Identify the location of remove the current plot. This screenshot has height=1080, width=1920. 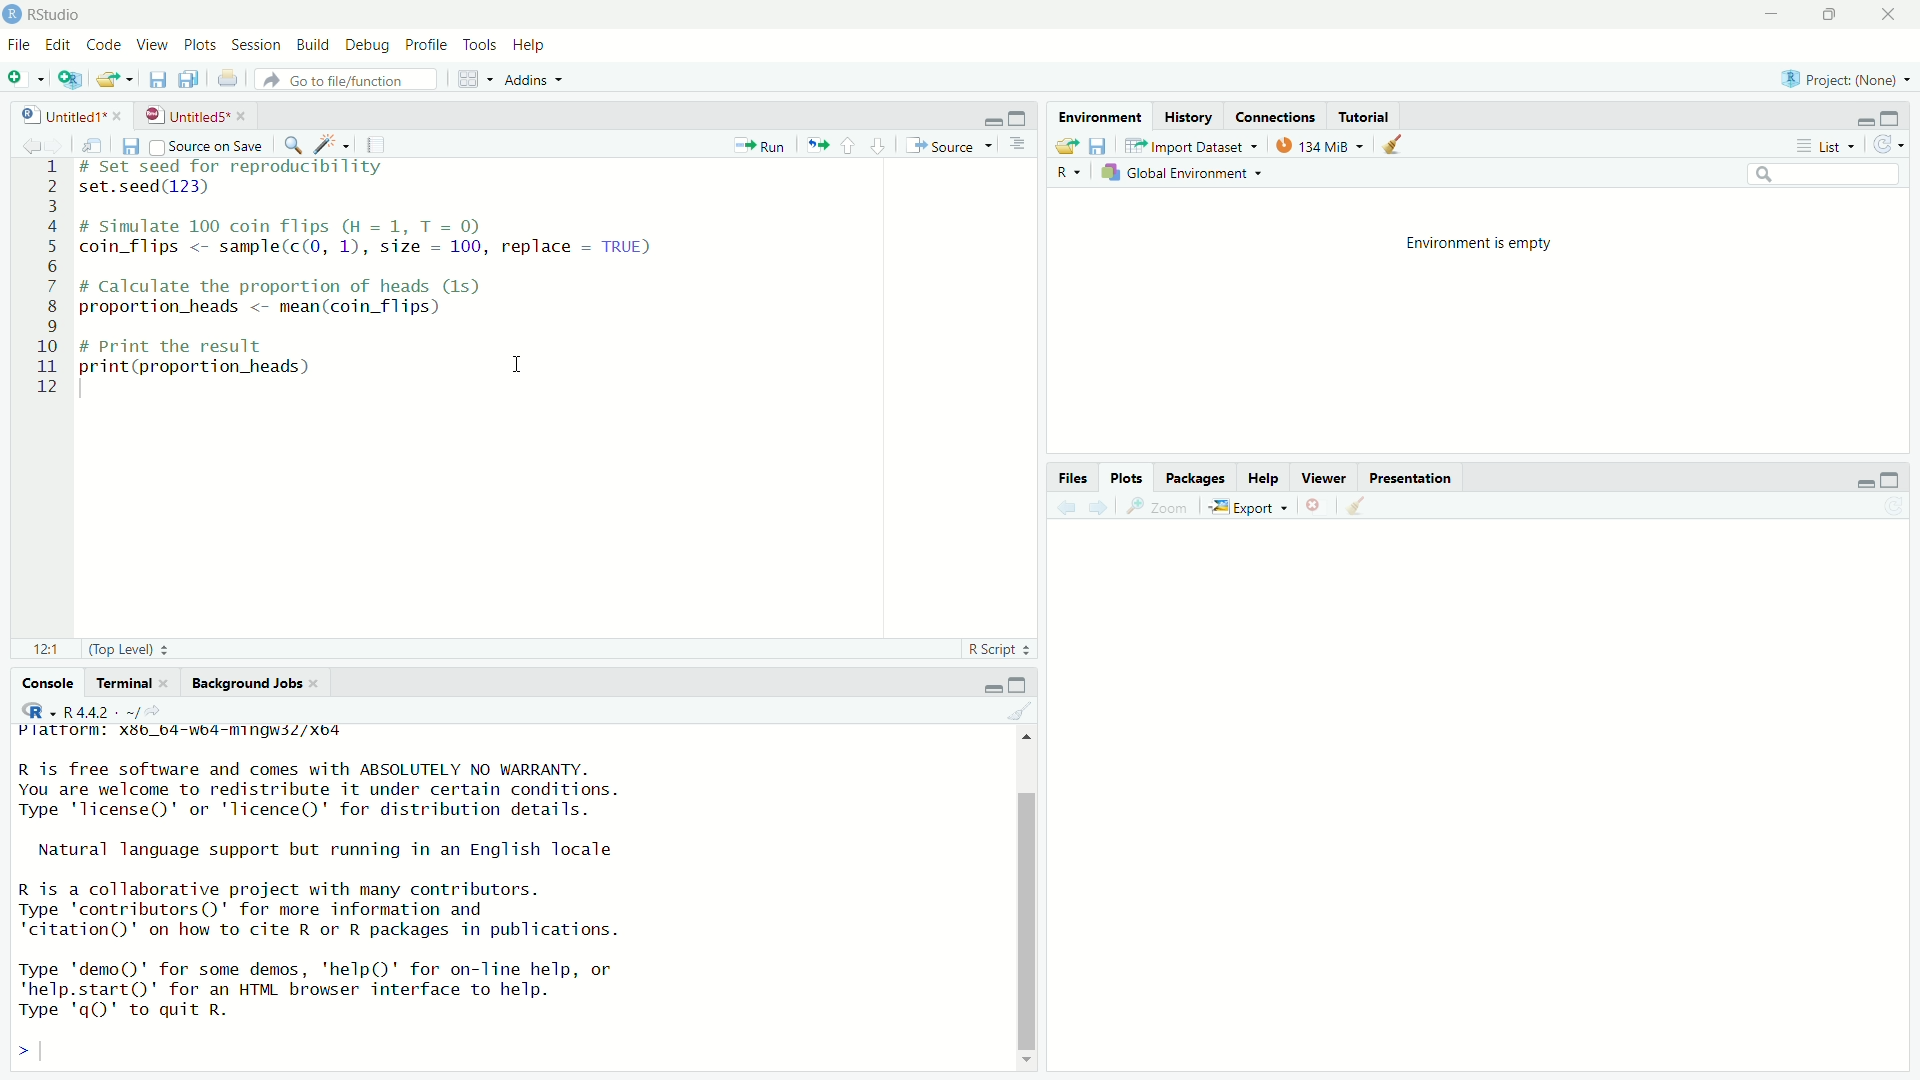
(1315, 505).